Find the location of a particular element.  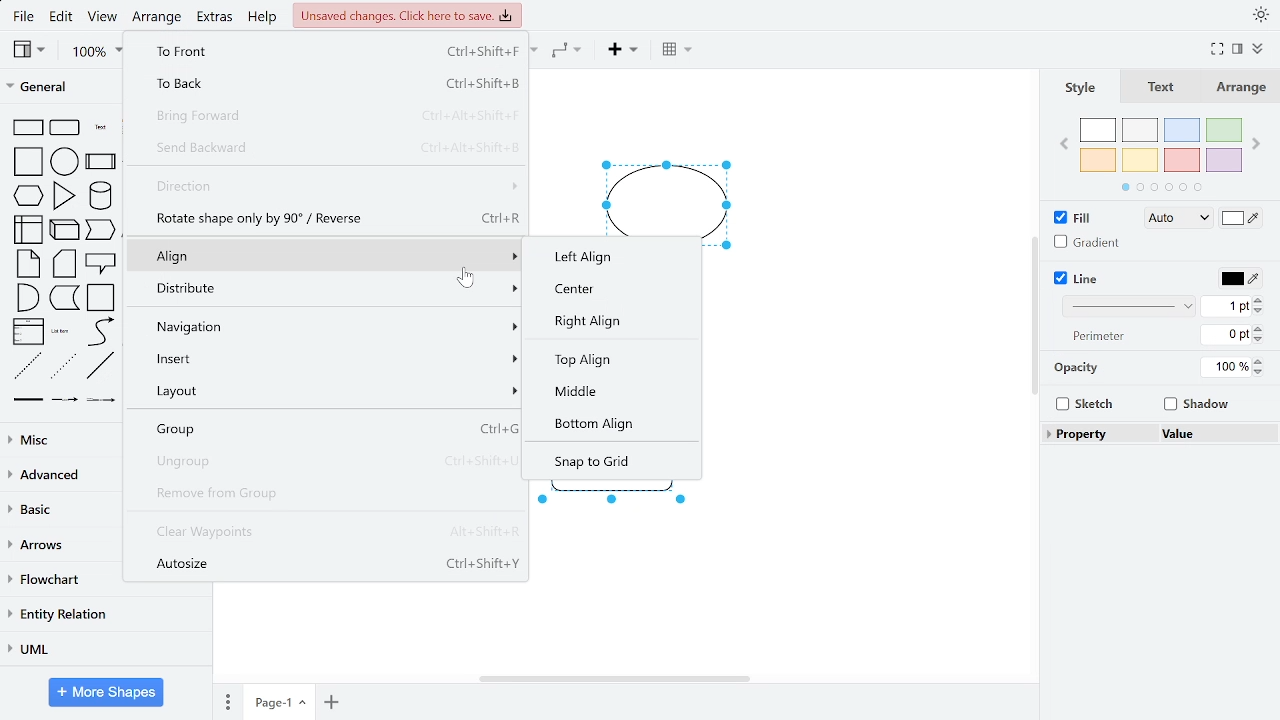

opacity is located at coordinates (1078, 368).